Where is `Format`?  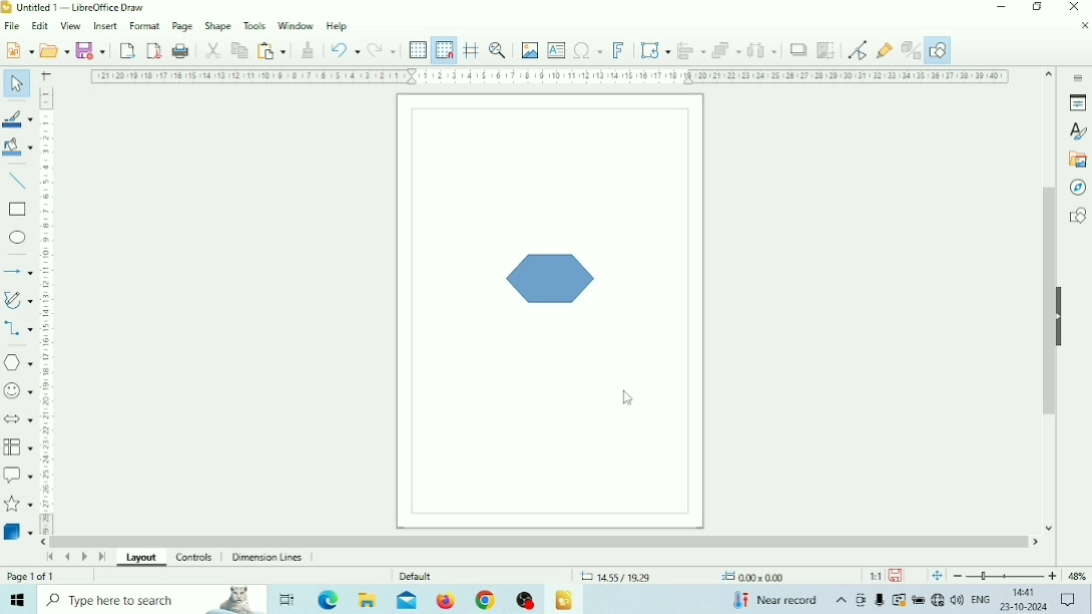 Format is located at coordinates (146, 25).